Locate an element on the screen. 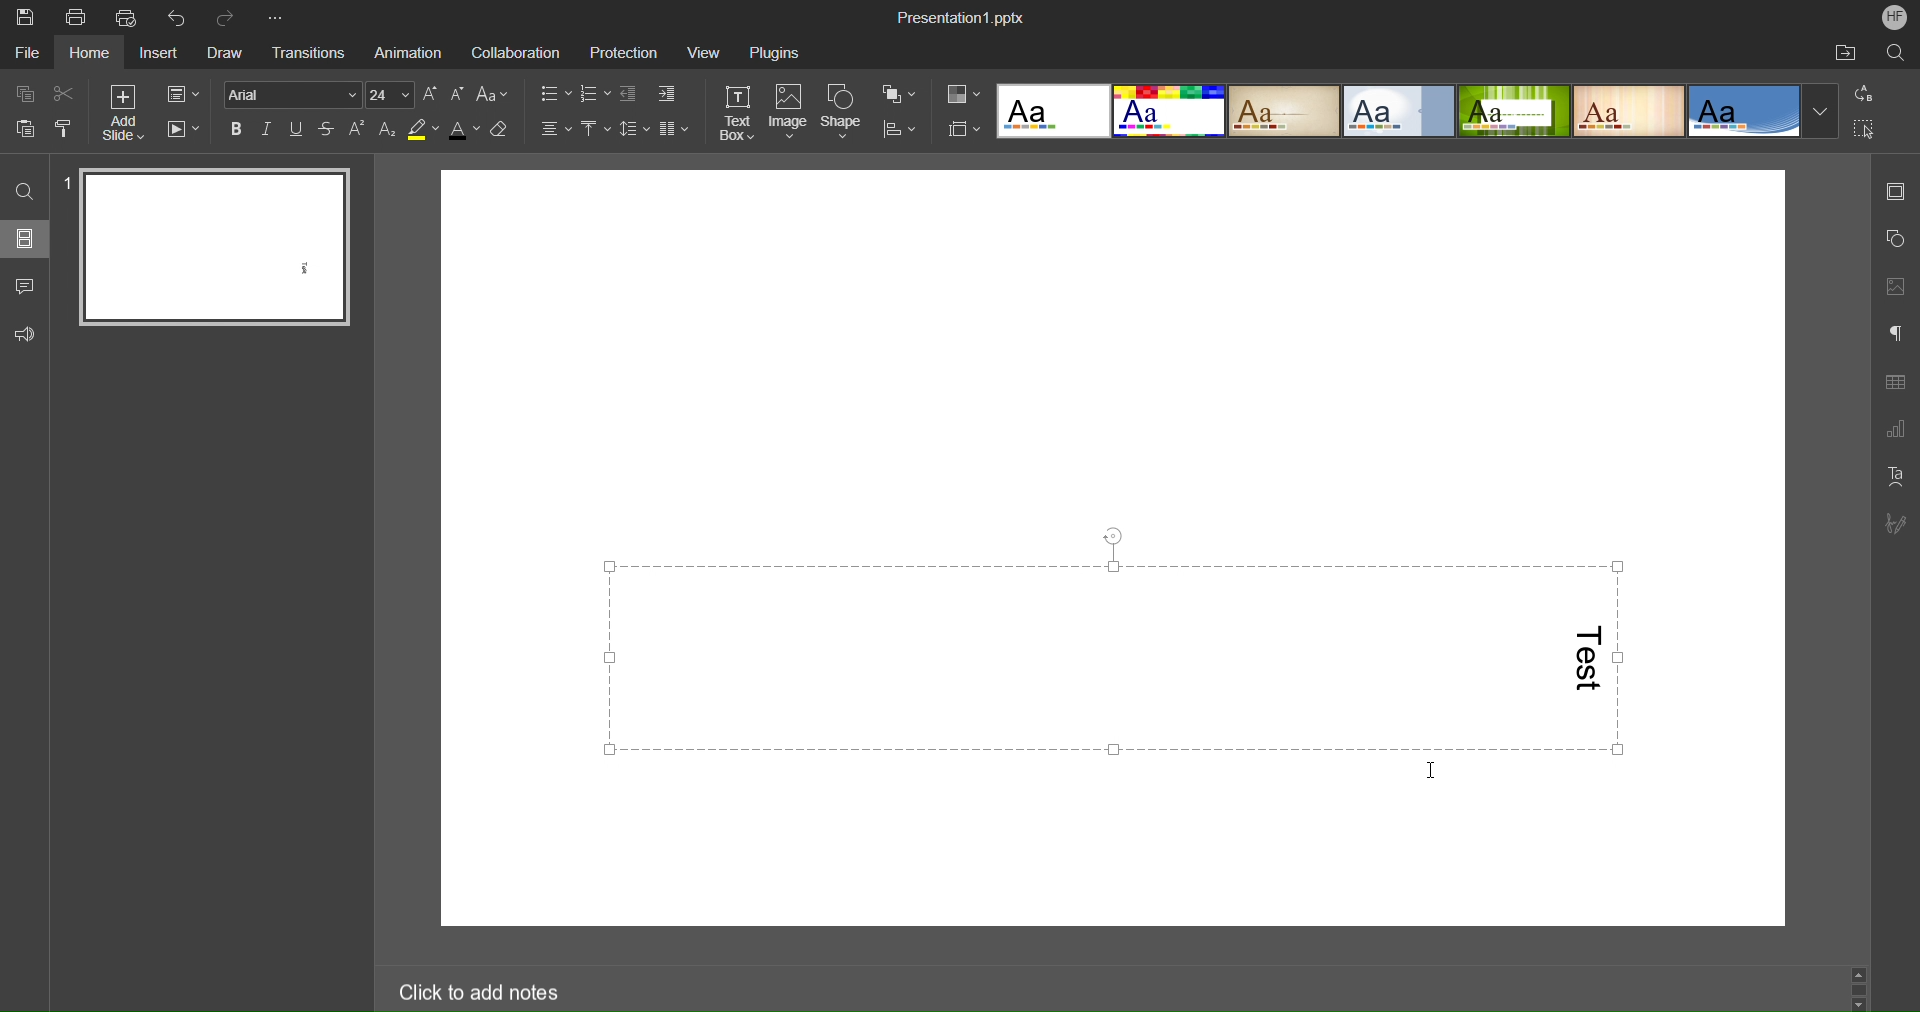 The height and width of the screenshot is (1012, 1920). Bullet List is located at coordinates (553, 94).